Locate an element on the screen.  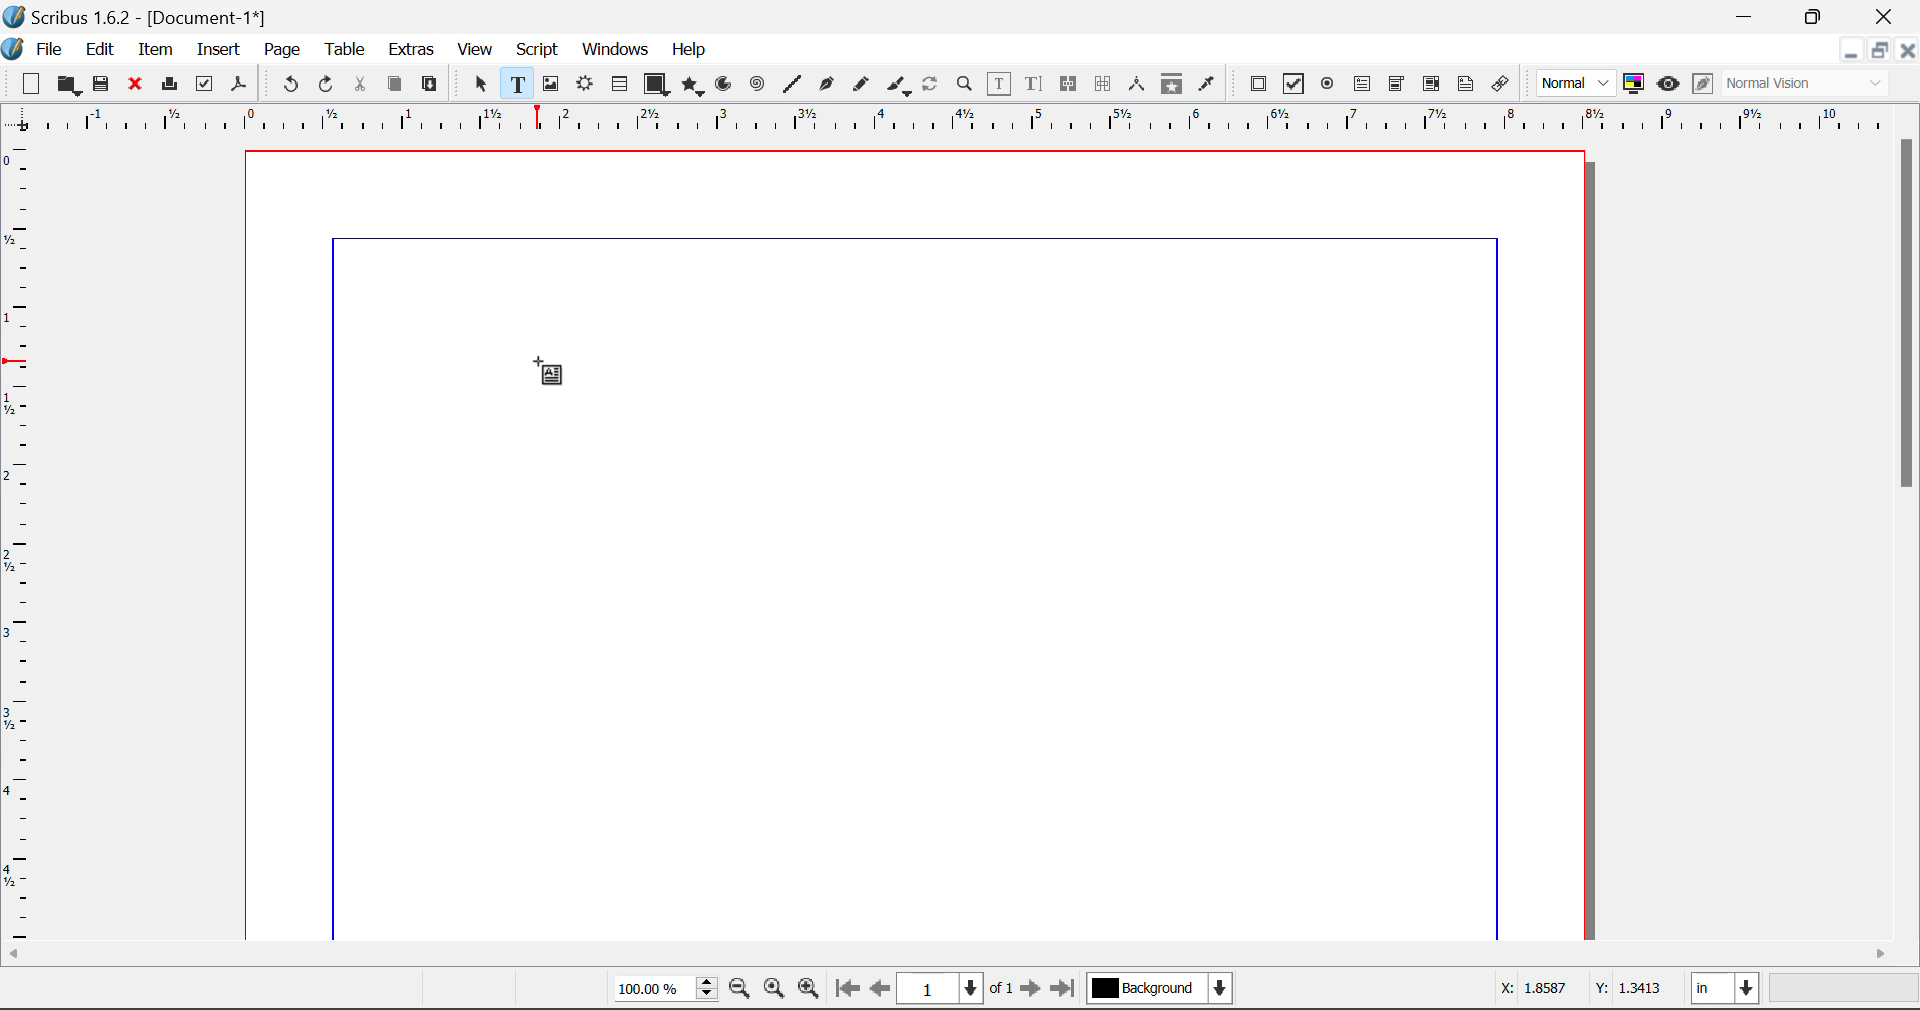
Measurements is located at coordinates (1140, 84).